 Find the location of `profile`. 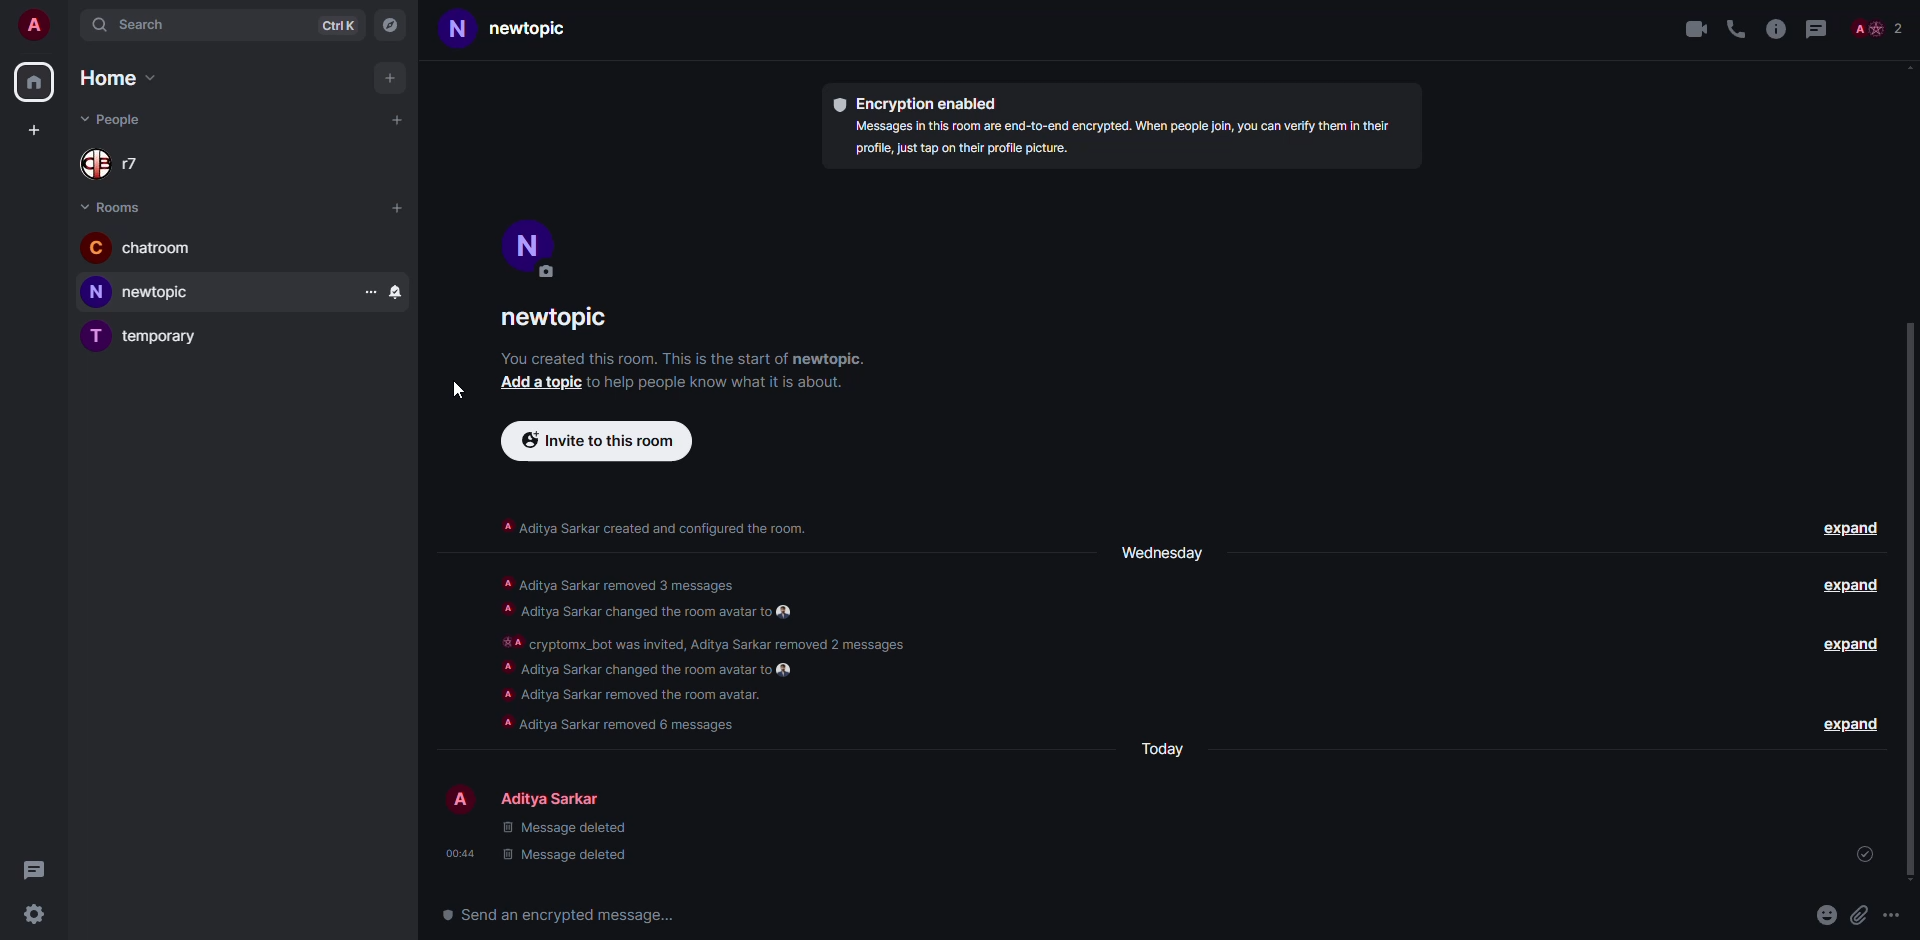

profile is located at coordinates (36, 24).